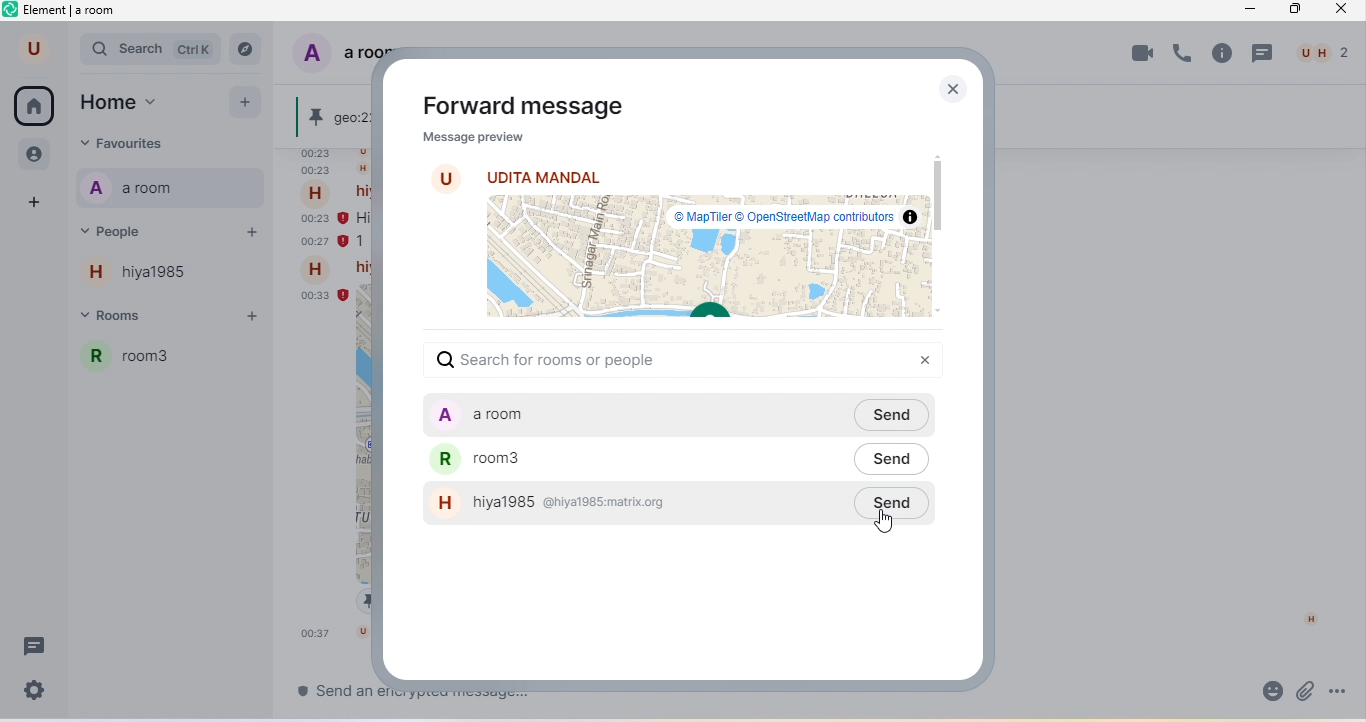  I want to click on udita mandal, so click(543, 176).